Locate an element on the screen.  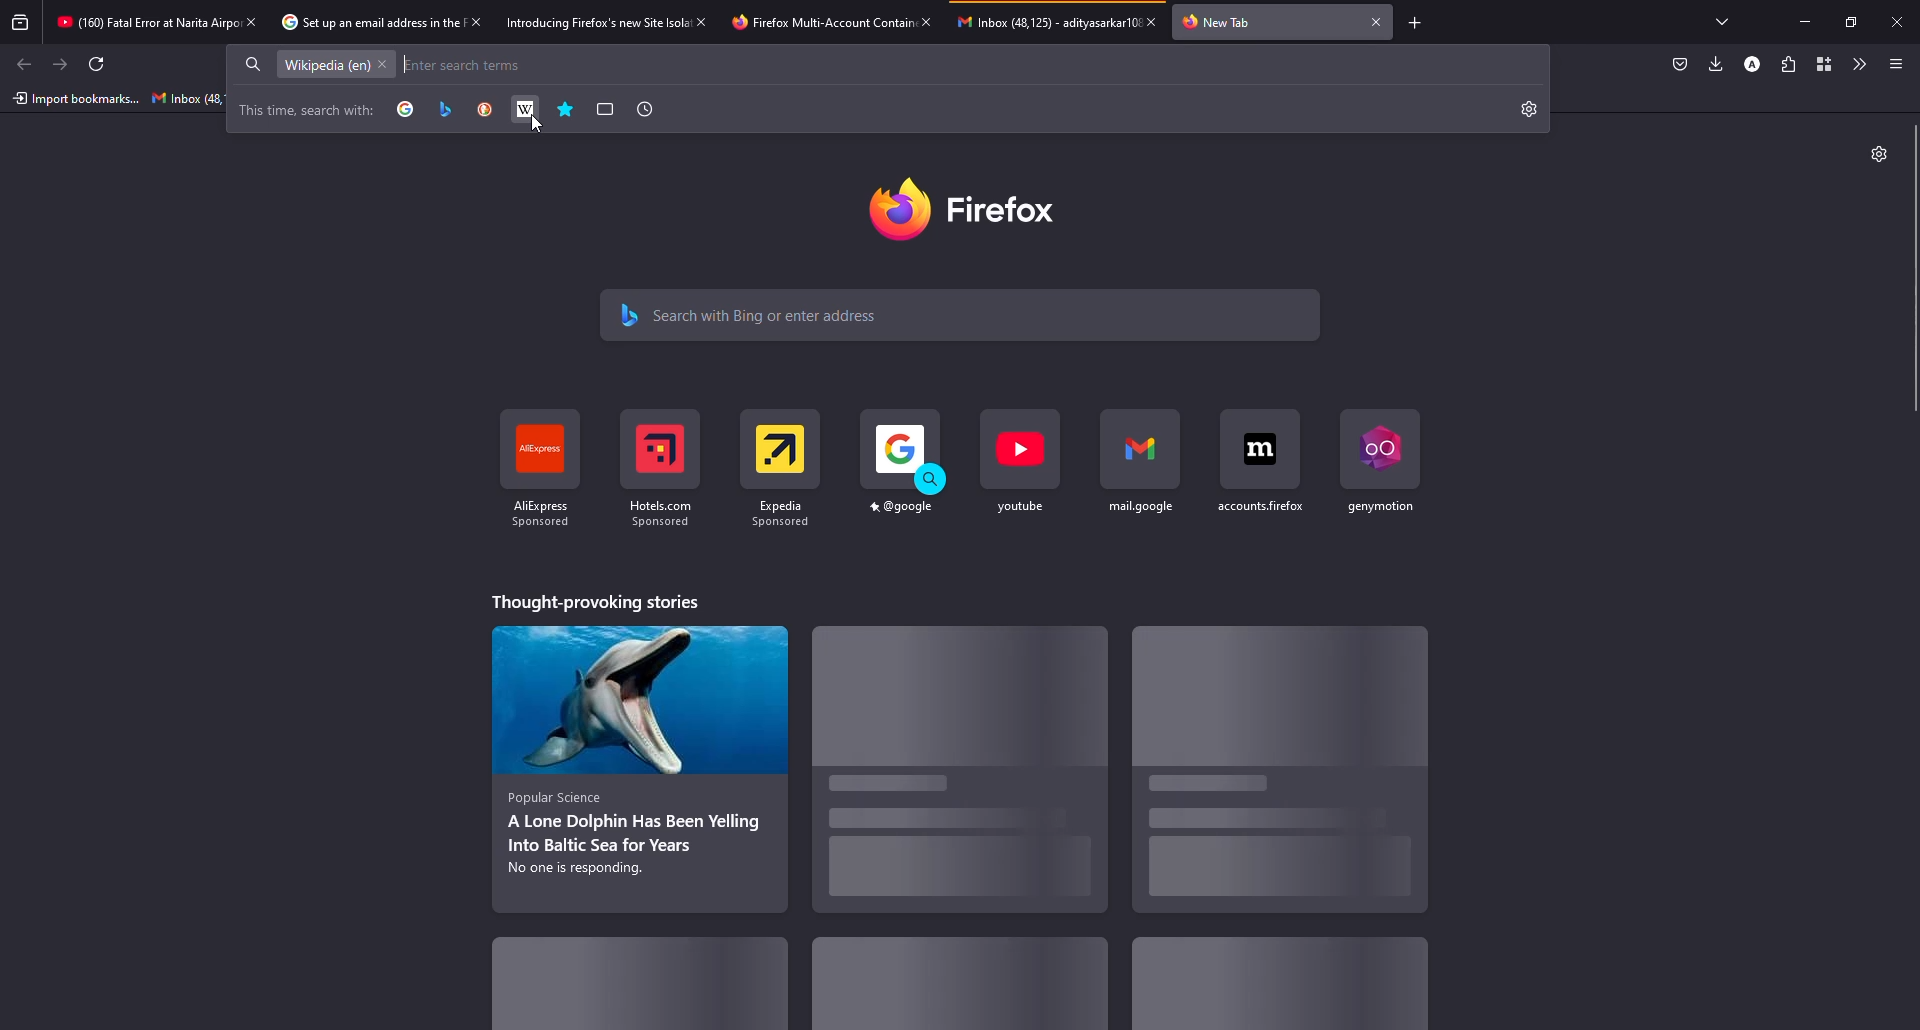
container is located at coordinates (1821, 64).